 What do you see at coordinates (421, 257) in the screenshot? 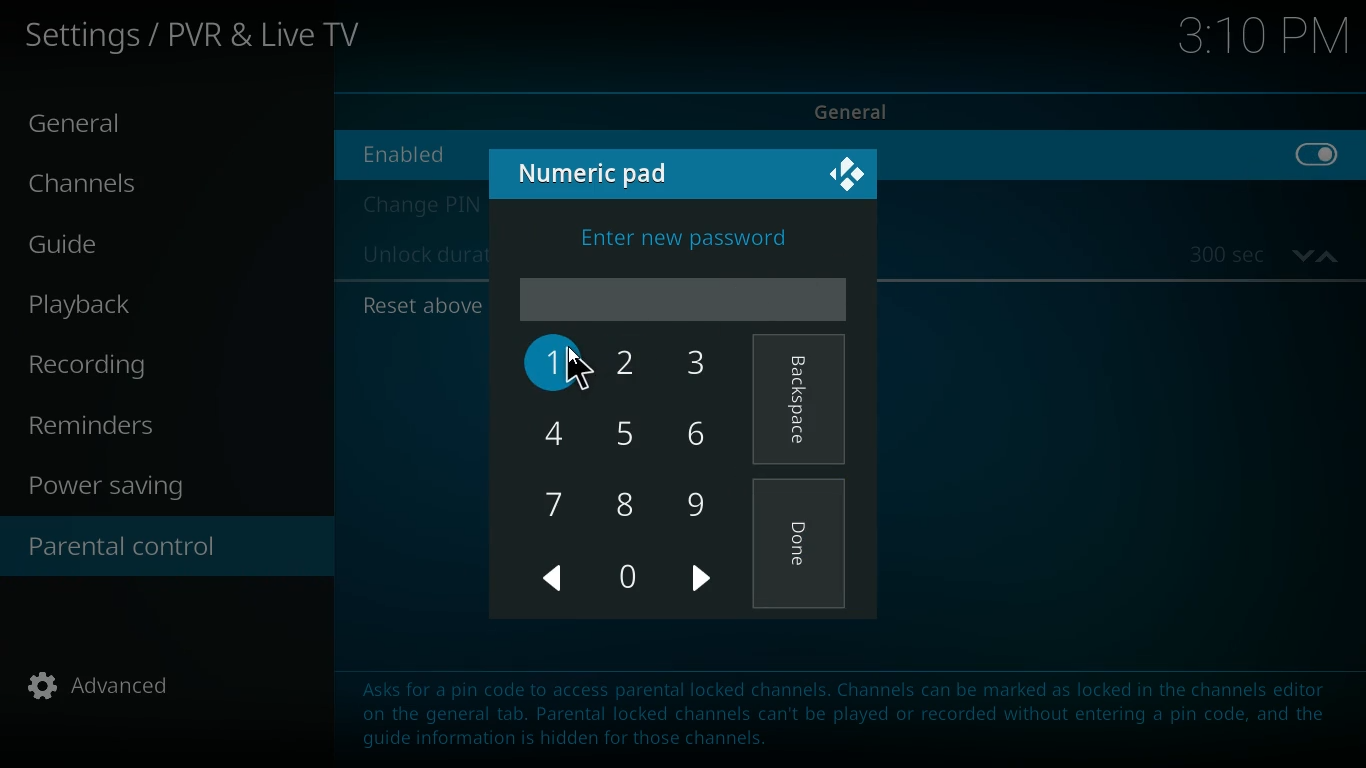
I see `unlock duration` at bounding box center [421, 257].